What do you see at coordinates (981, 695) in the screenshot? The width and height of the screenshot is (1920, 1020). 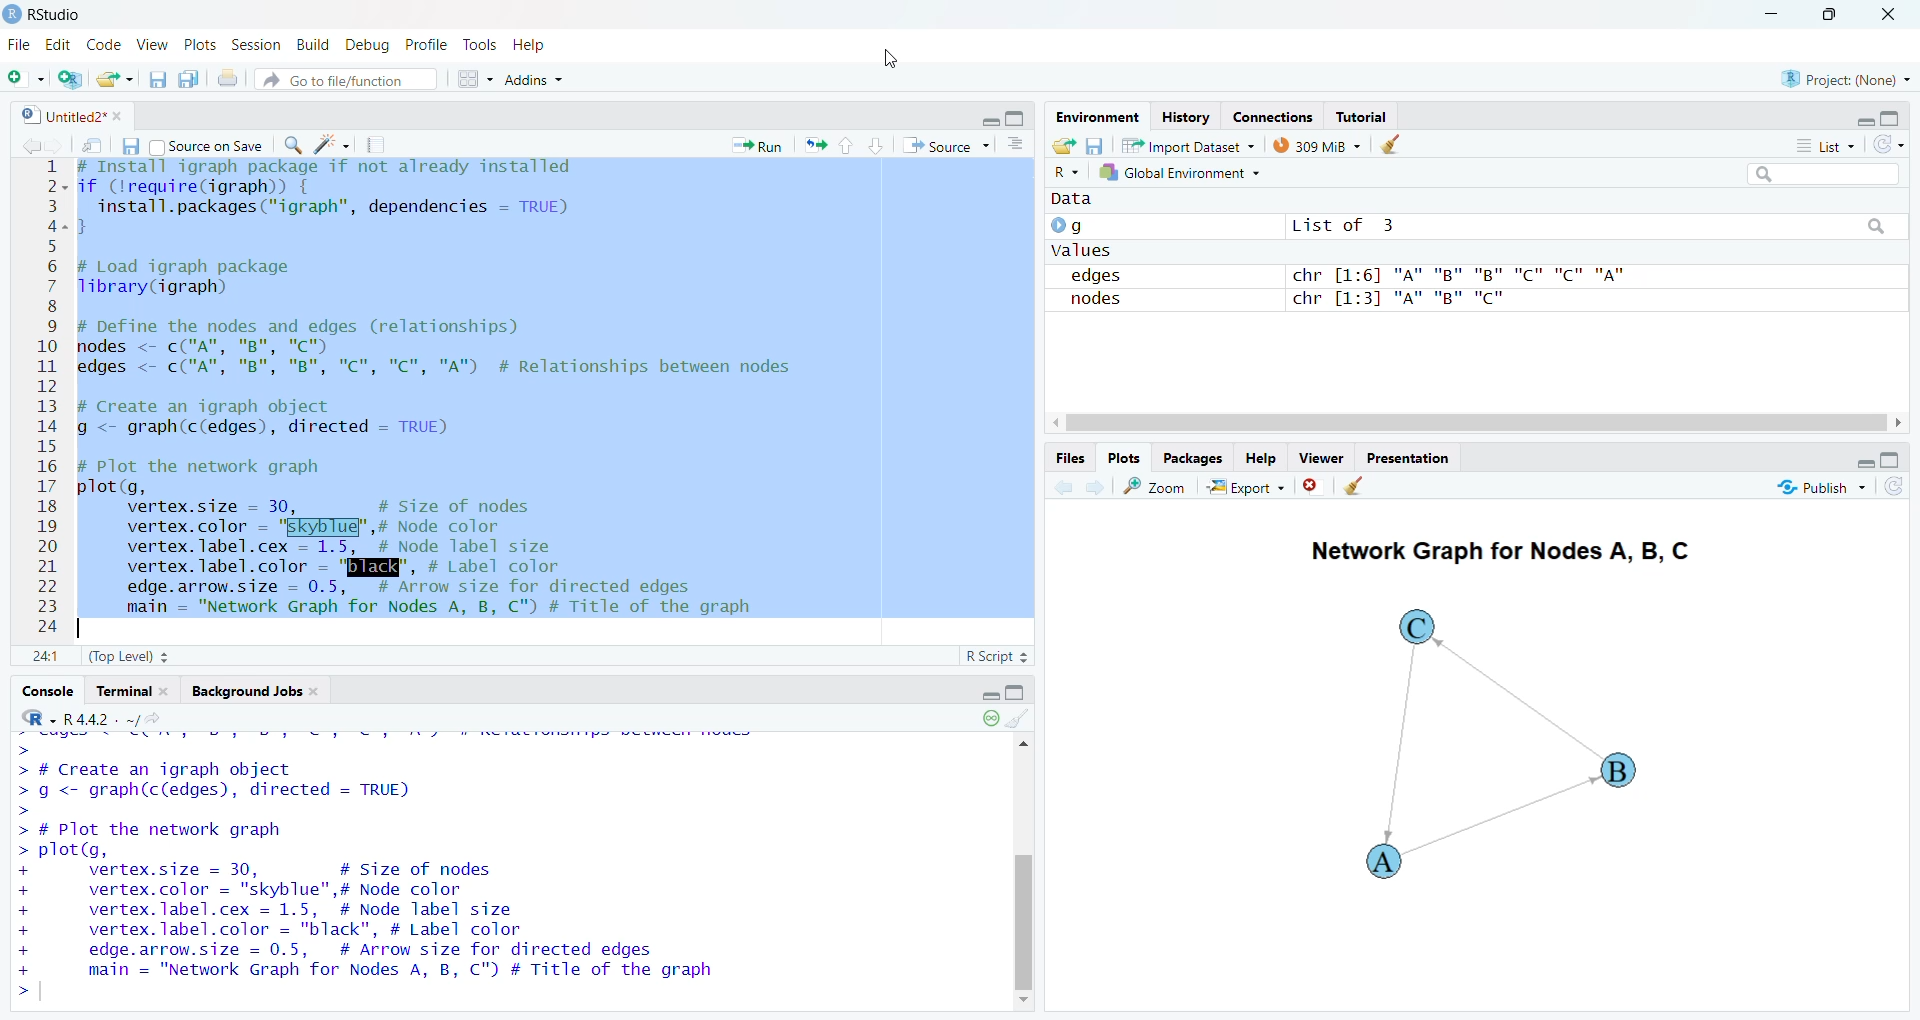 I see `minimise` at bounding box center [981, 695].